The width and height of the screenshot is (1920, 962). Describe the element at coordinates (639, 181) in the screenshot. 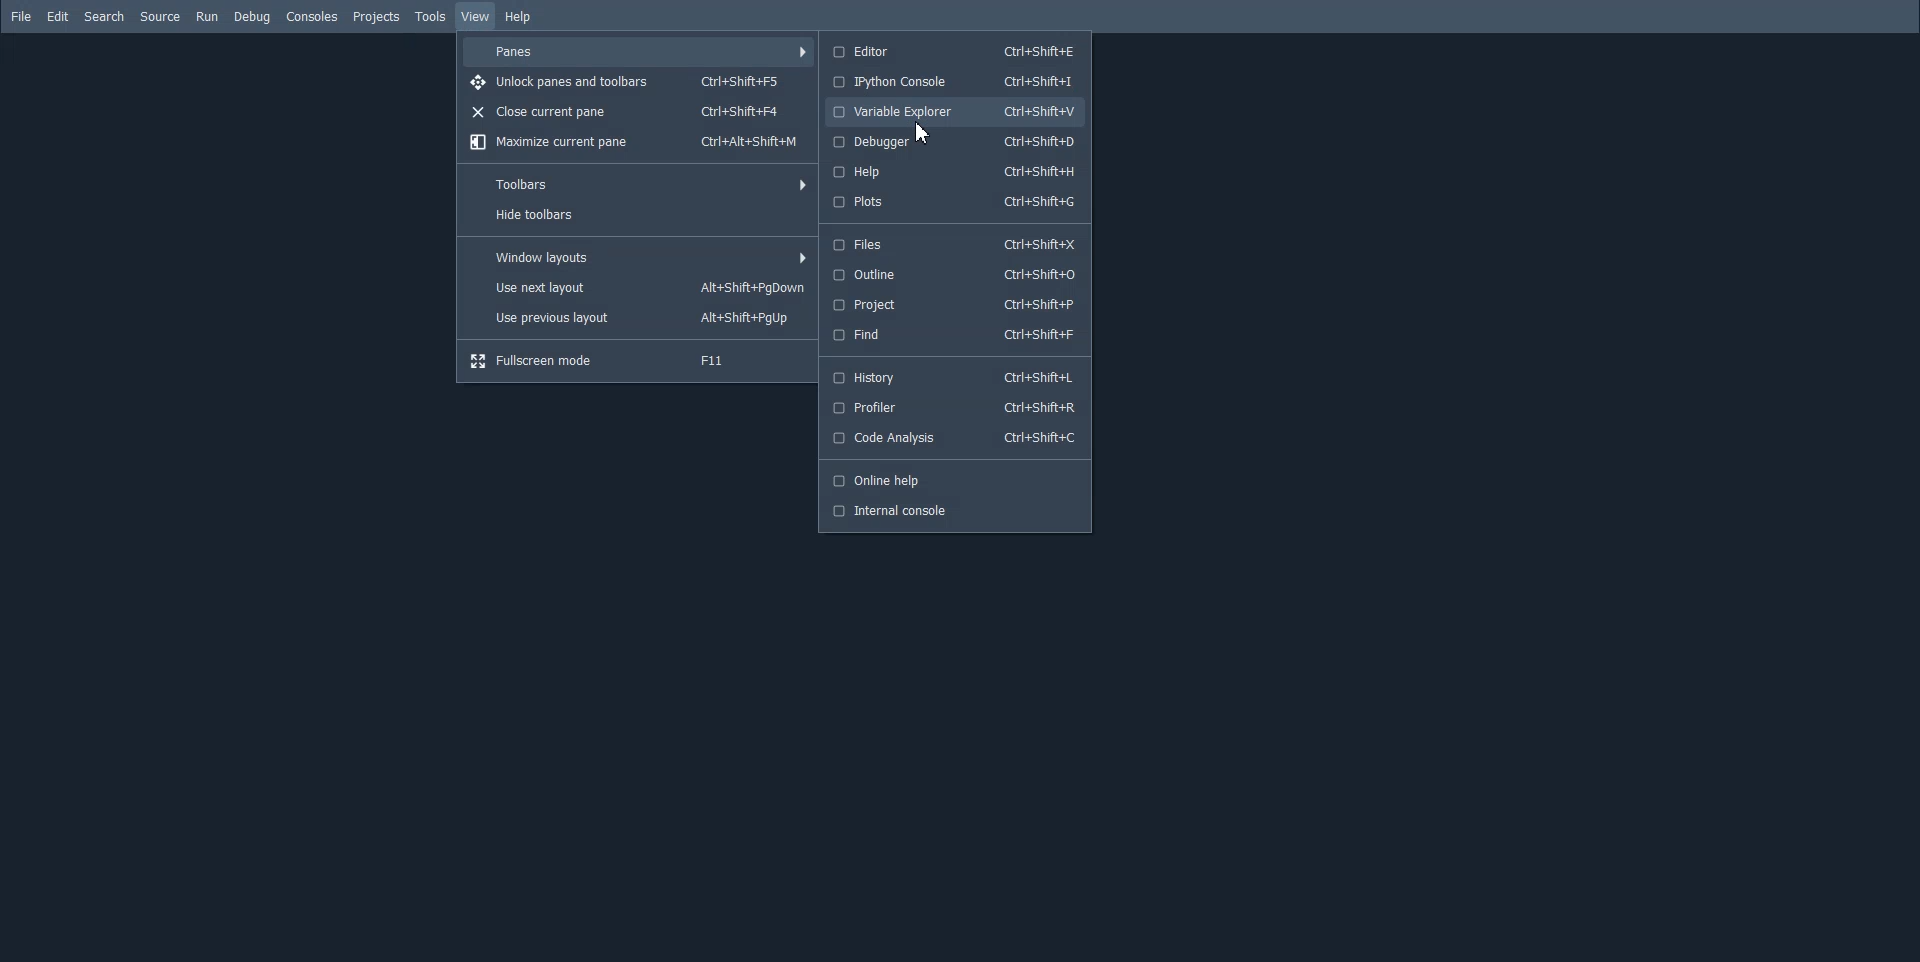

I see `Toolbars` at that location.